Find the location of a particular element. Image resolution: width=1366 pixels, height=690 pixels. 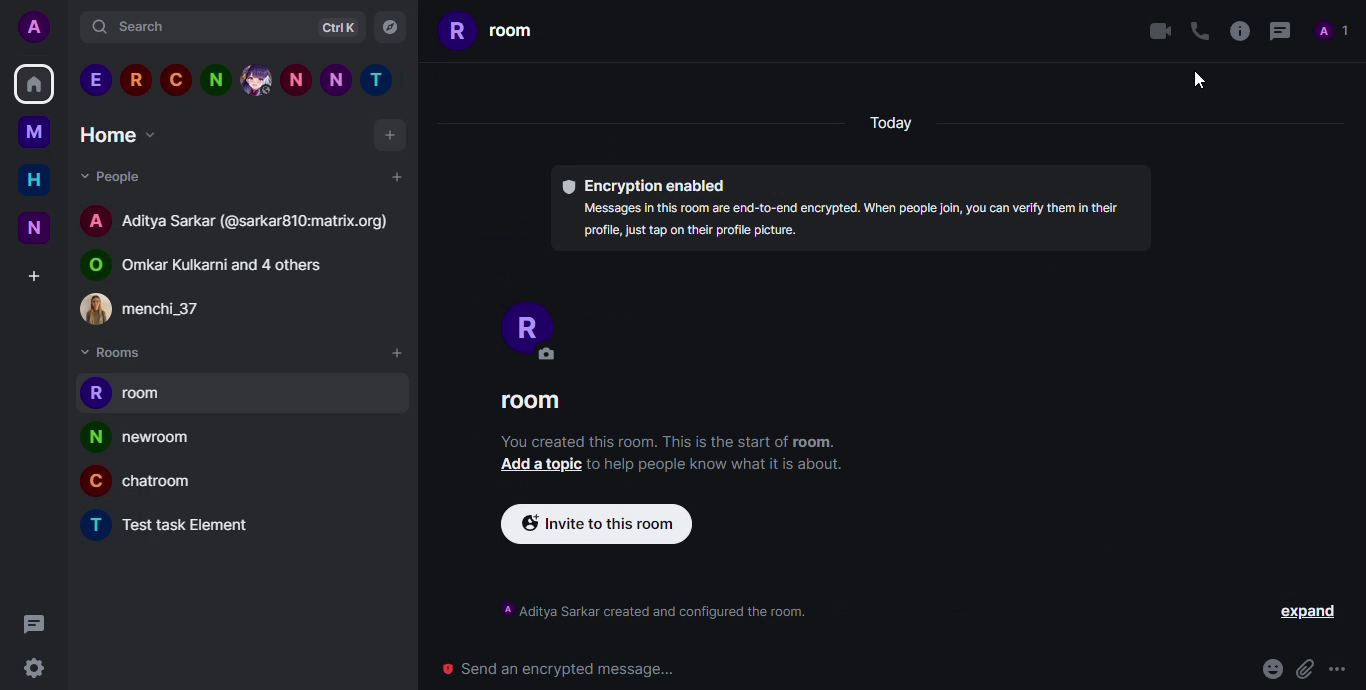

profile is located at coordinates (96, 219).